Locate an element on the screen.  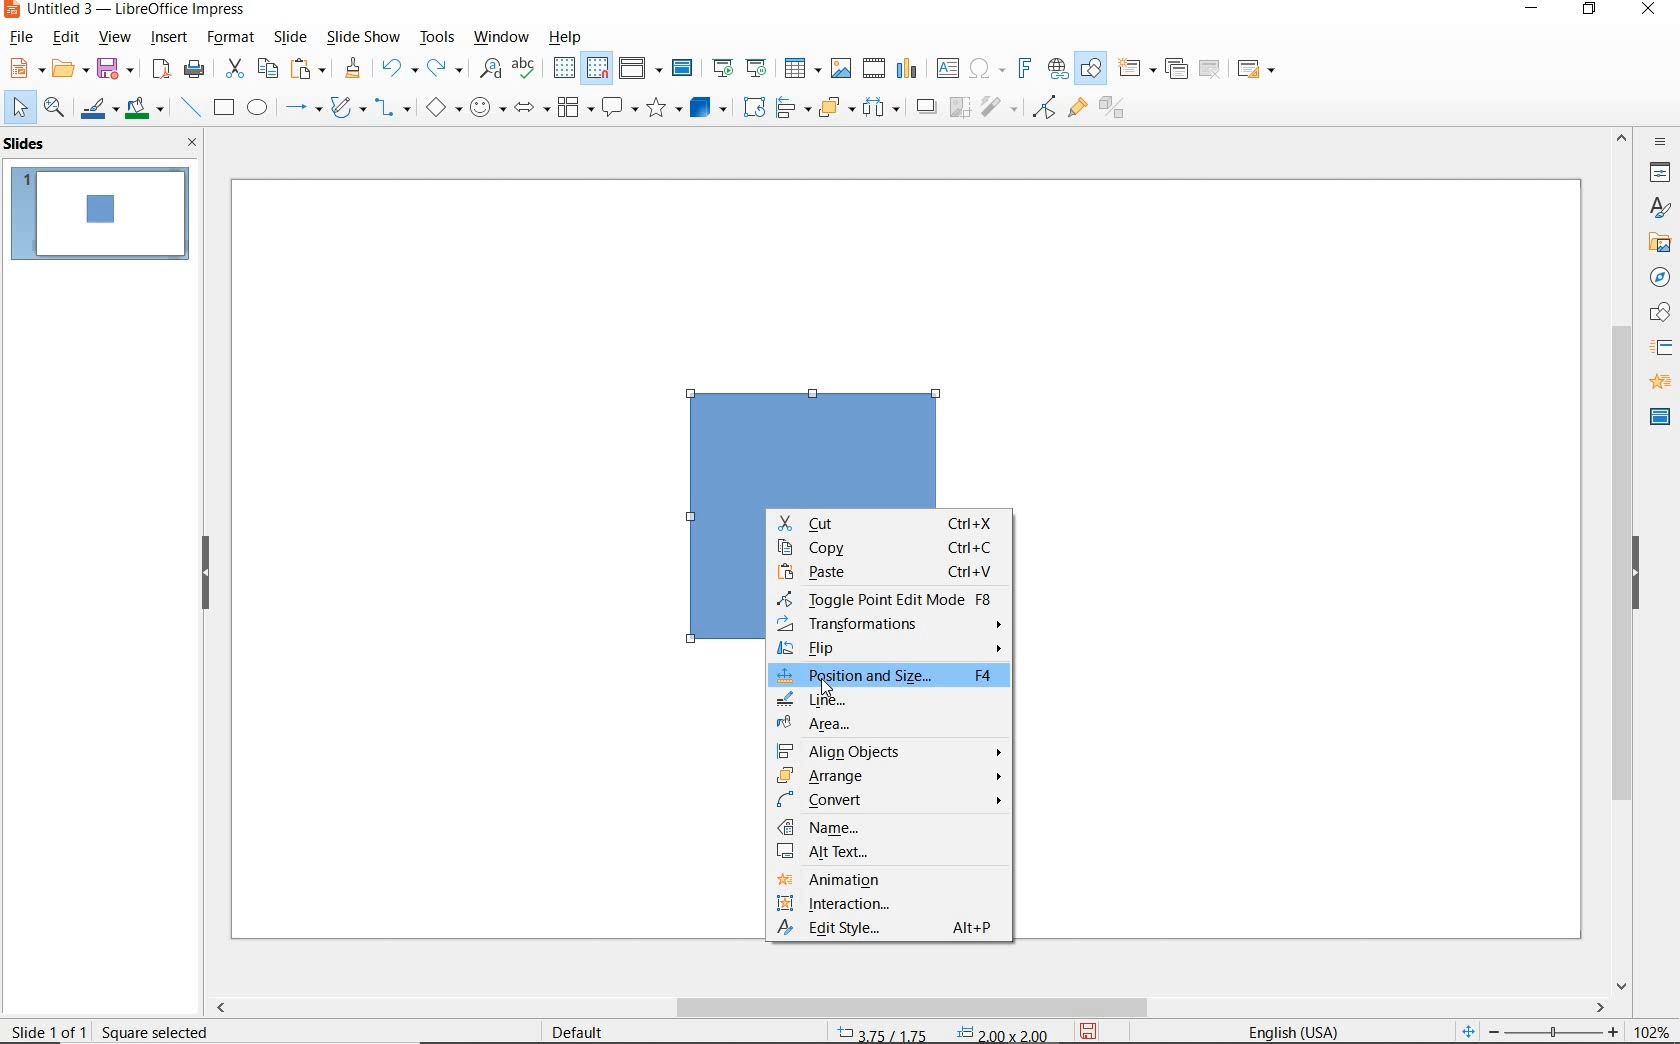
symbol shapes is located at coordinates (487, 109).